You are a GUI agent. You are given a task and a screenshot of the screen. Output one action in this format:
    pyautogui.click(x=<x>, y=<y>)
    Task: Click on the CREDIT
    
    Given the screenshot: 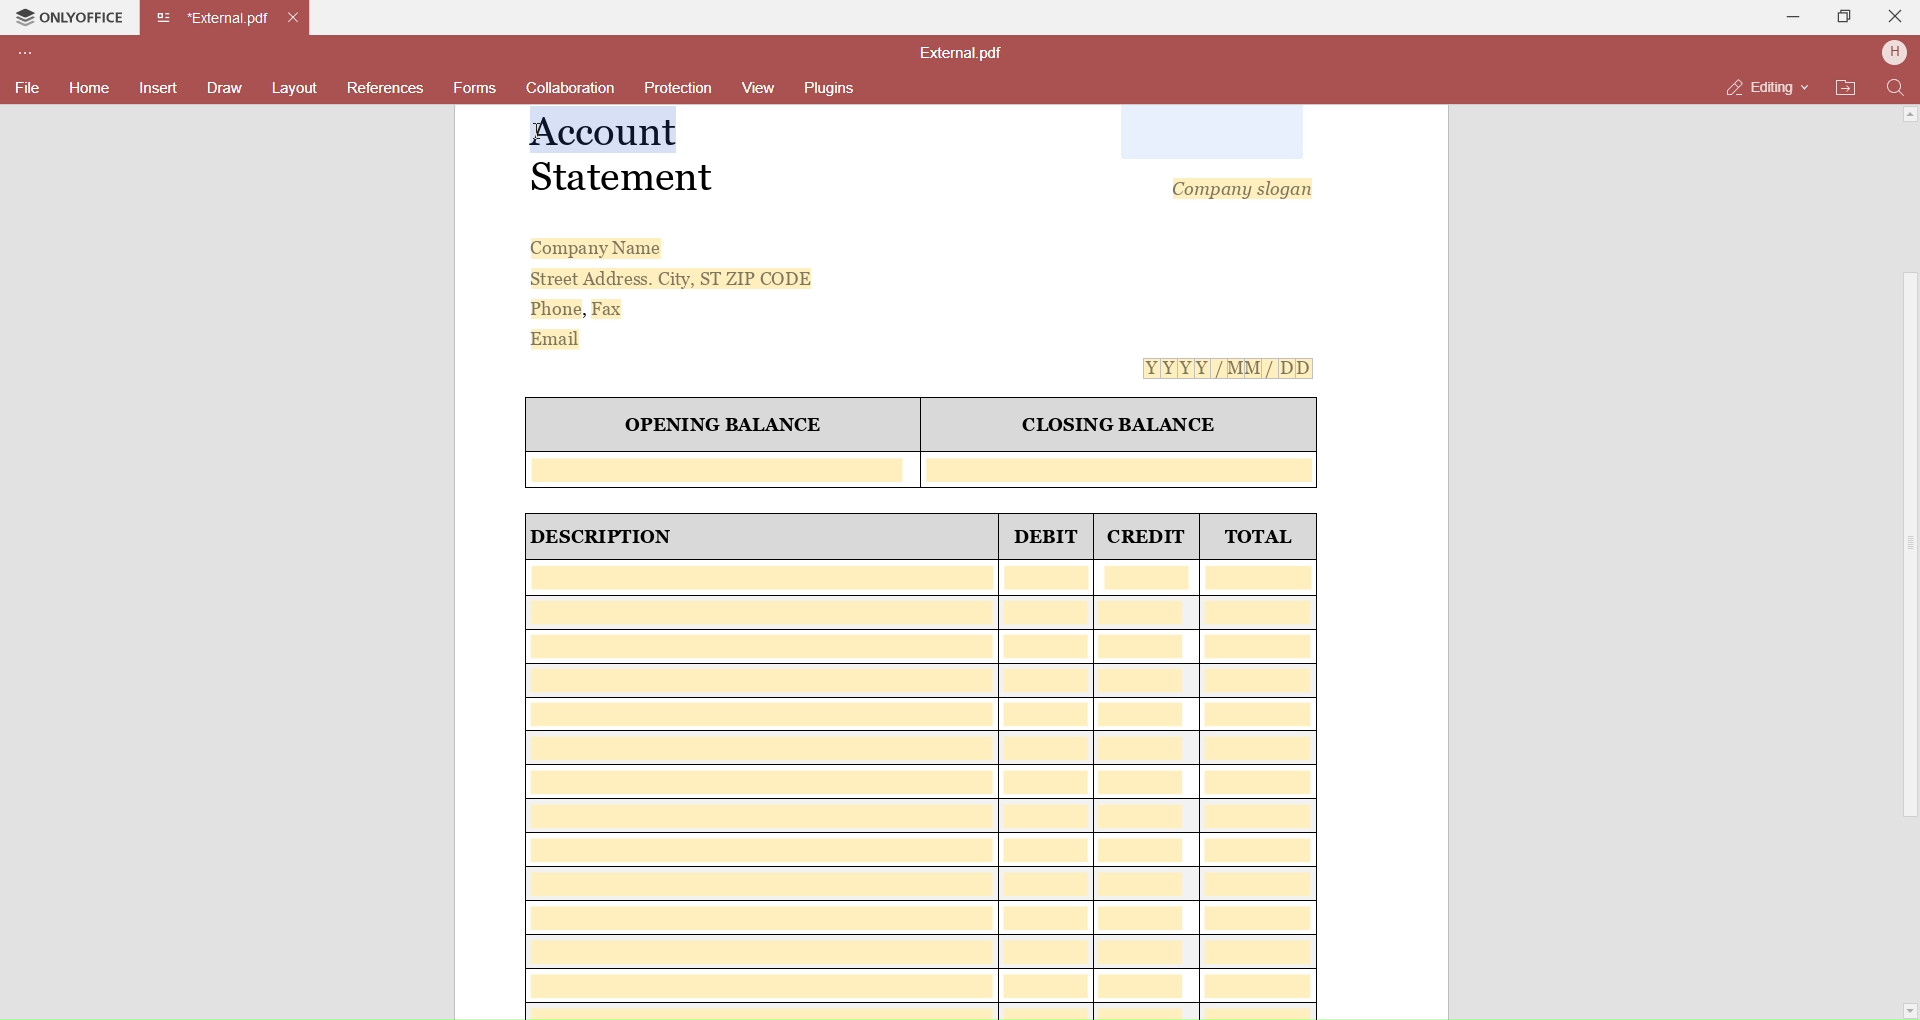 What is the action you would take?
    pyautogui.click(x=1146, y=536)
    